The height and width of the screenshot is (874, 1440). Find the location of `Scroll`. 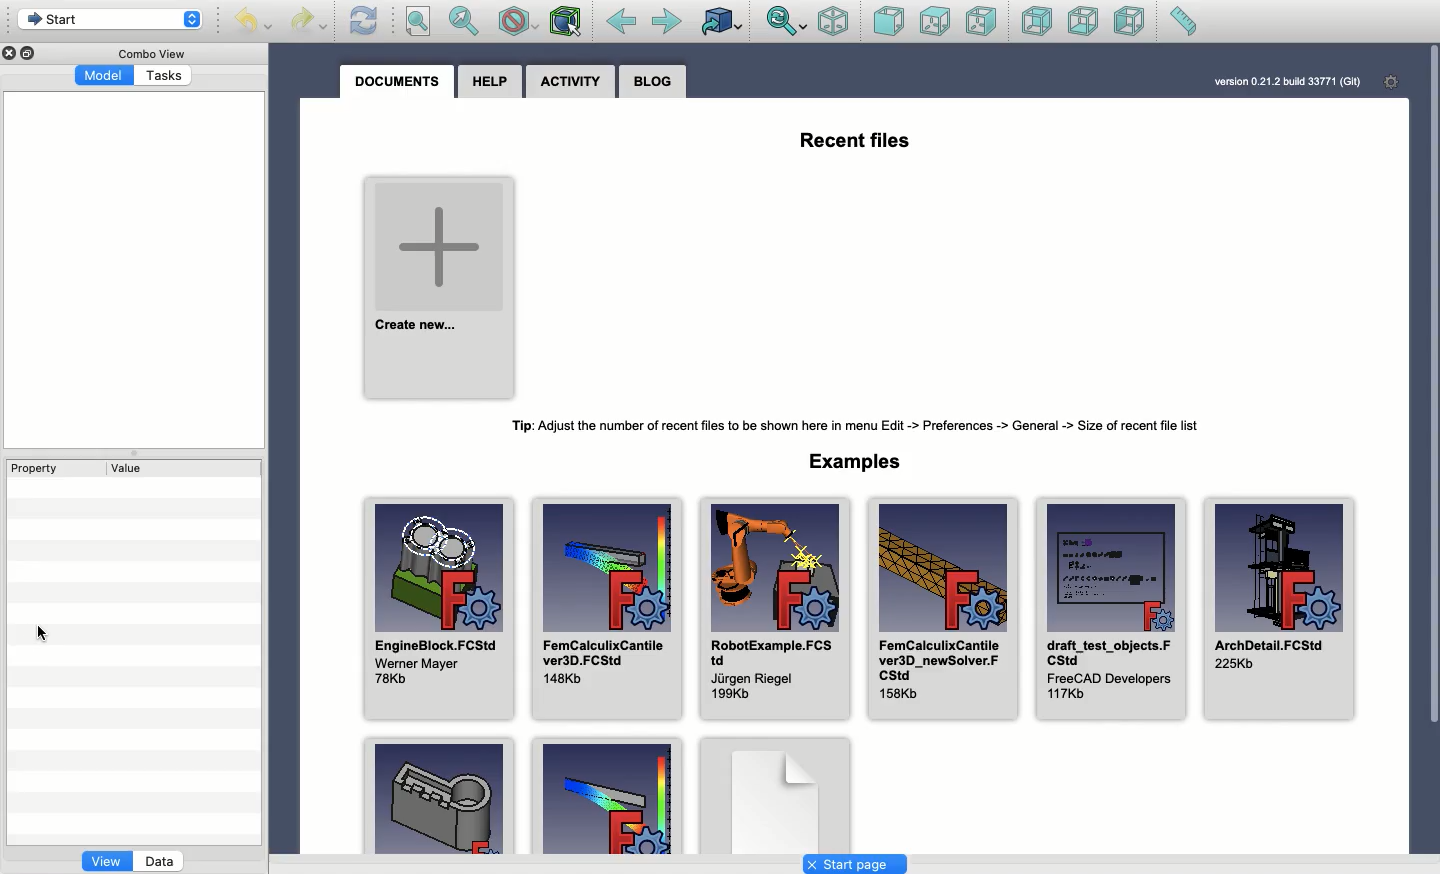

Scroll is located at coordinates (1431, 385).